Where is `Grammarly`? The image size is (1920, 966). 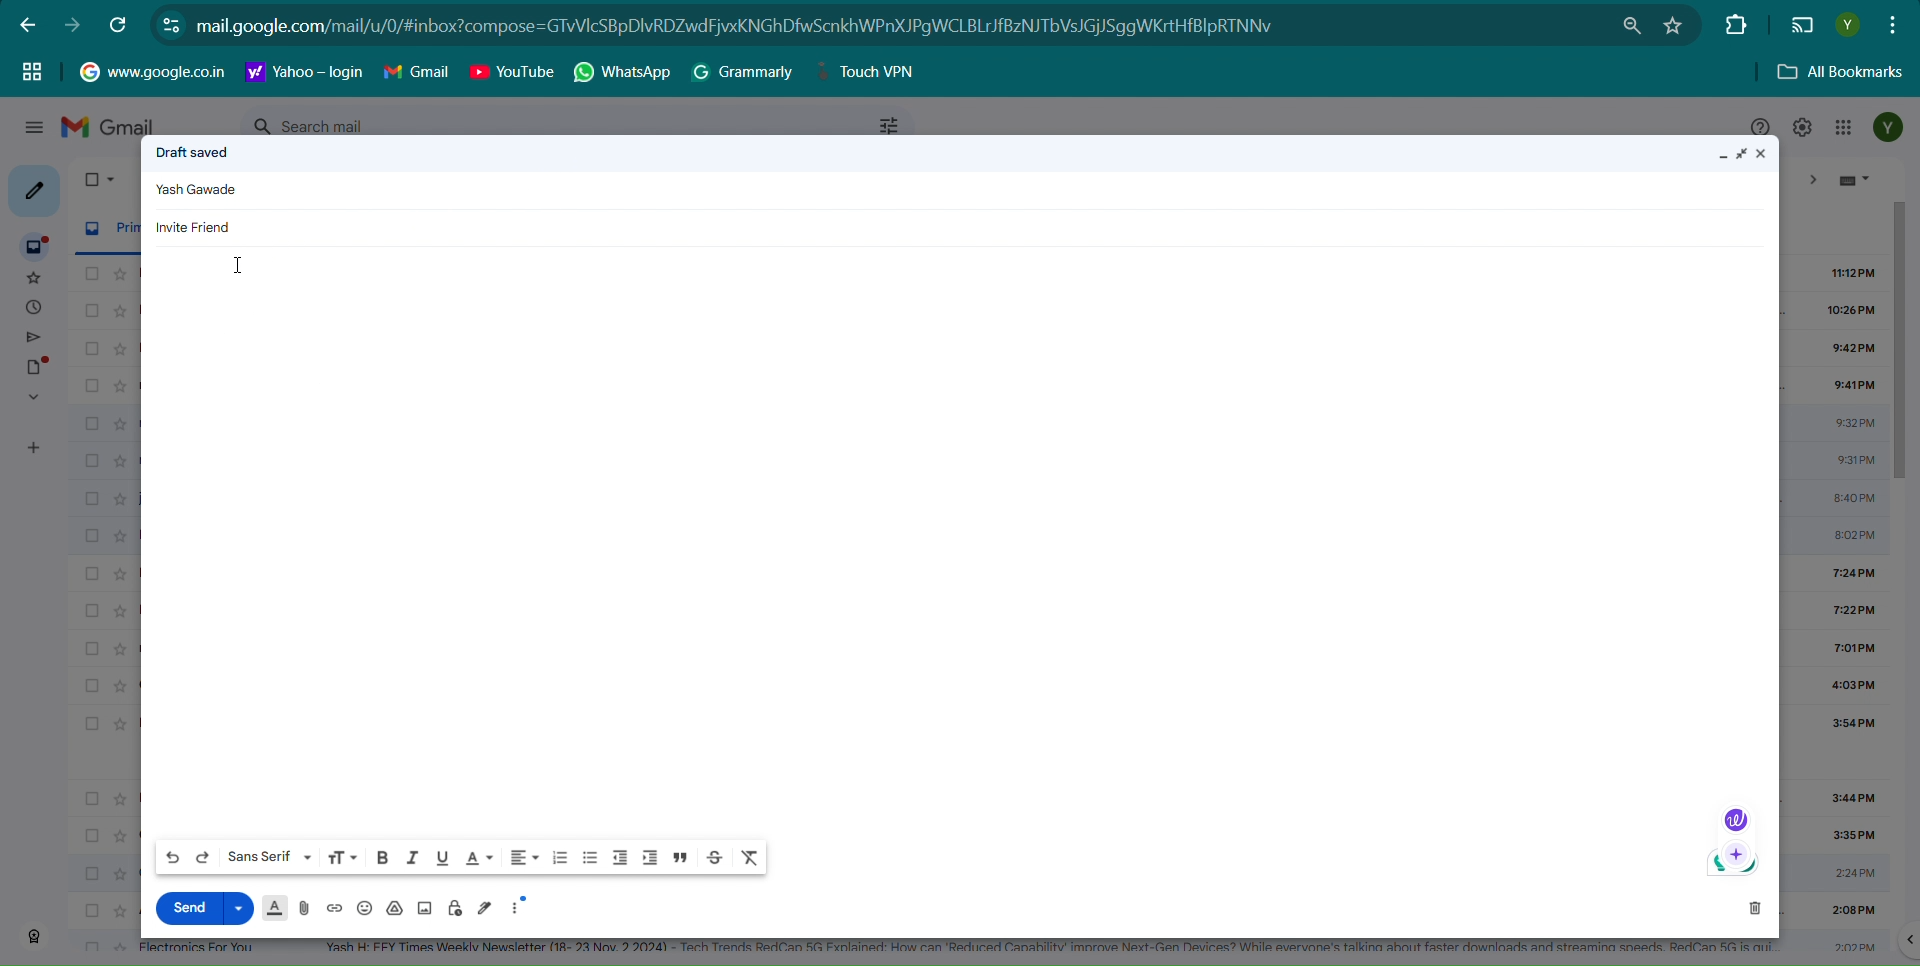 Grammarly is located at coordinates (744, 72).